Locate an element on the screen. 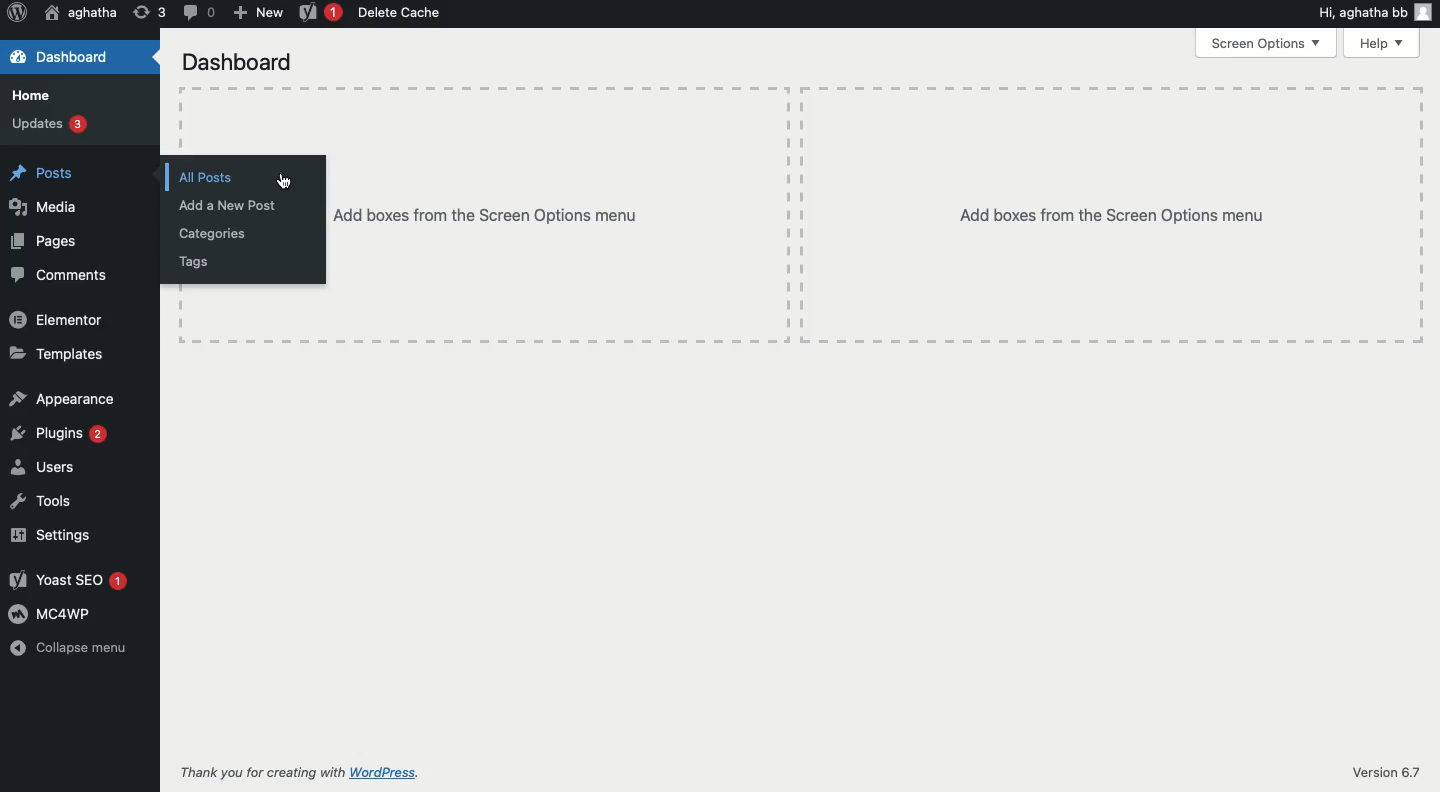 The image size is (1440, 792). Comments is located at coordinates (59, 276).